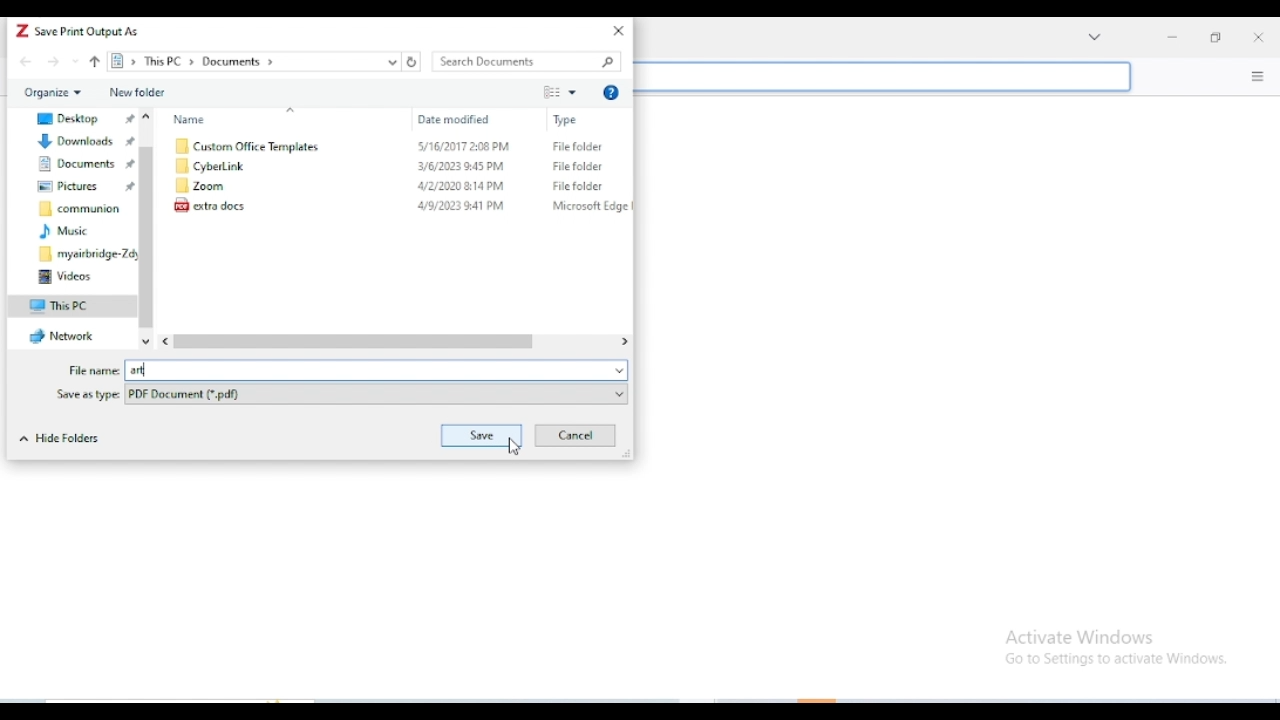 The width and height of the screenshot is (1280, 720). Describe the element at coordinates (149, 229) in the screenshot. I see `vertical scroll bar` at that location.